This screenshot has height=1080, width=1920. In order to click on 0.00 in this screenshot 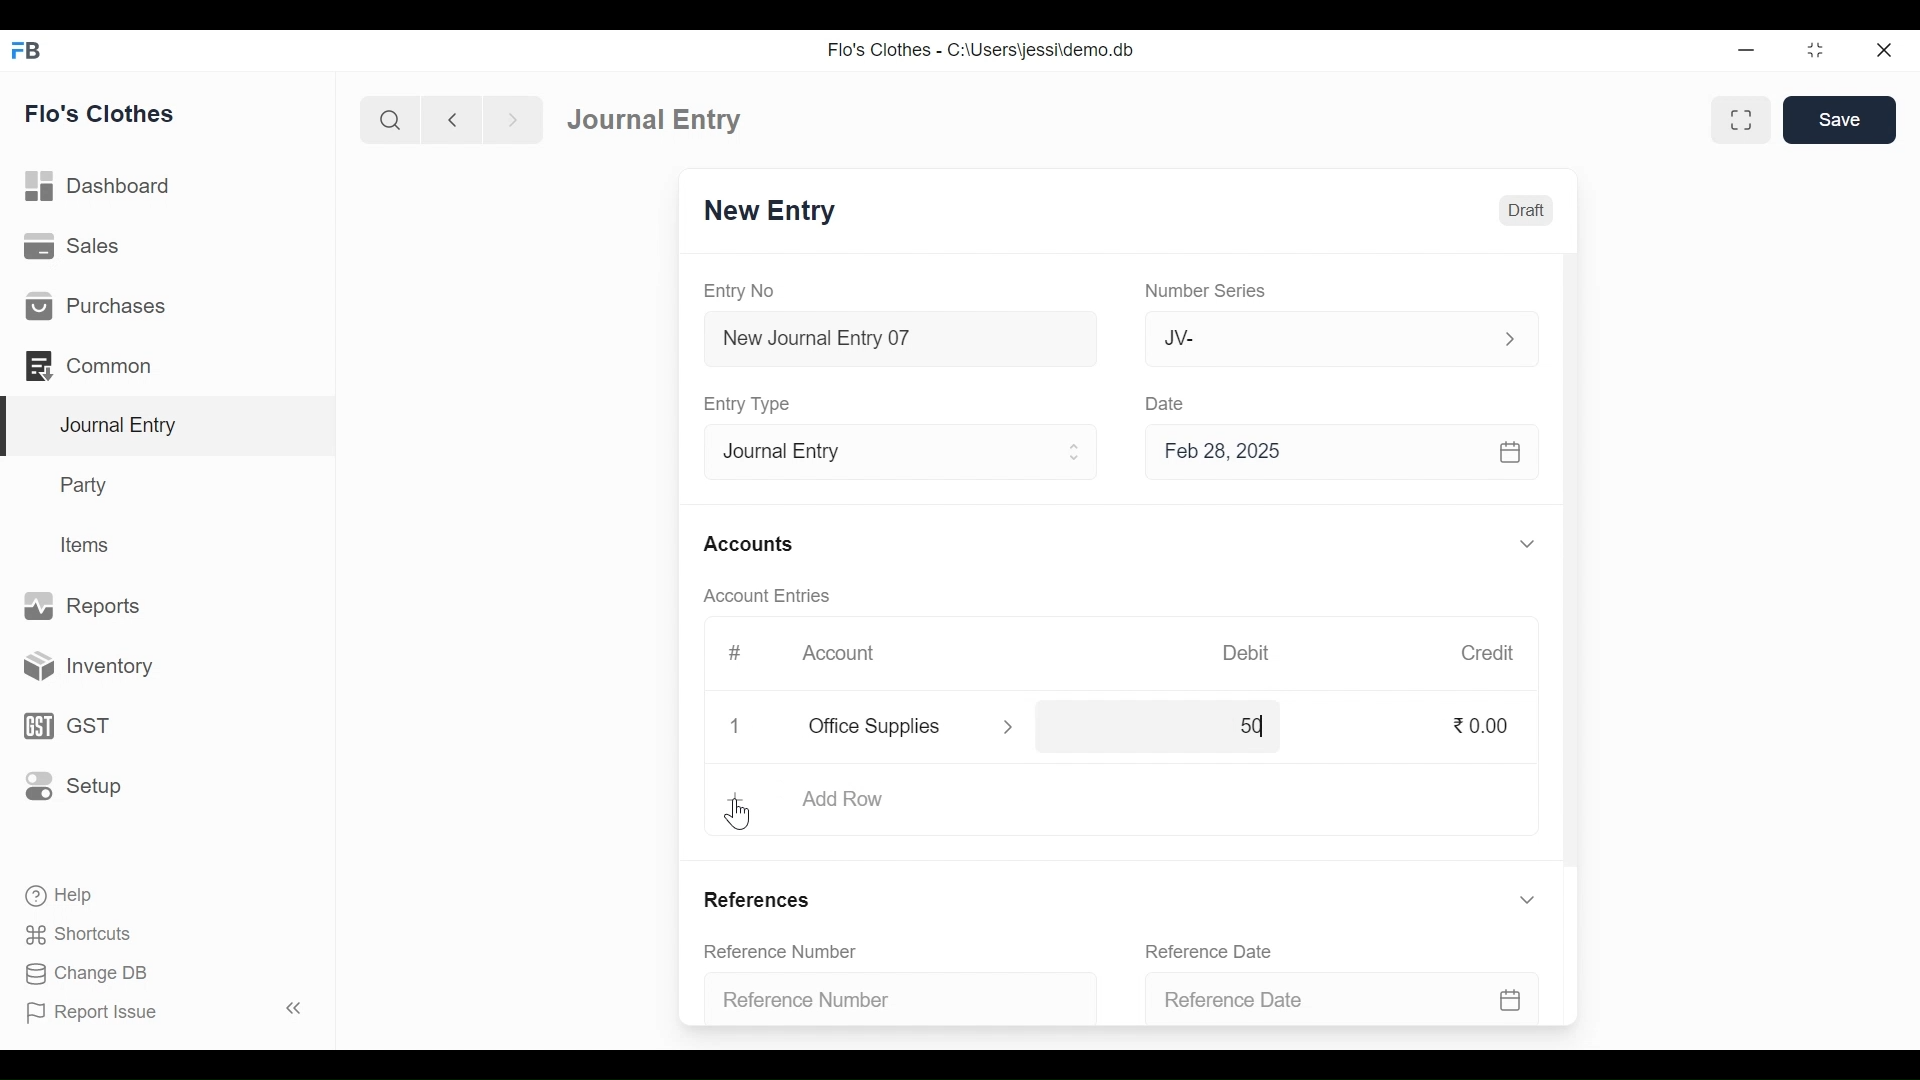, I will do `click(1485, 726)`.